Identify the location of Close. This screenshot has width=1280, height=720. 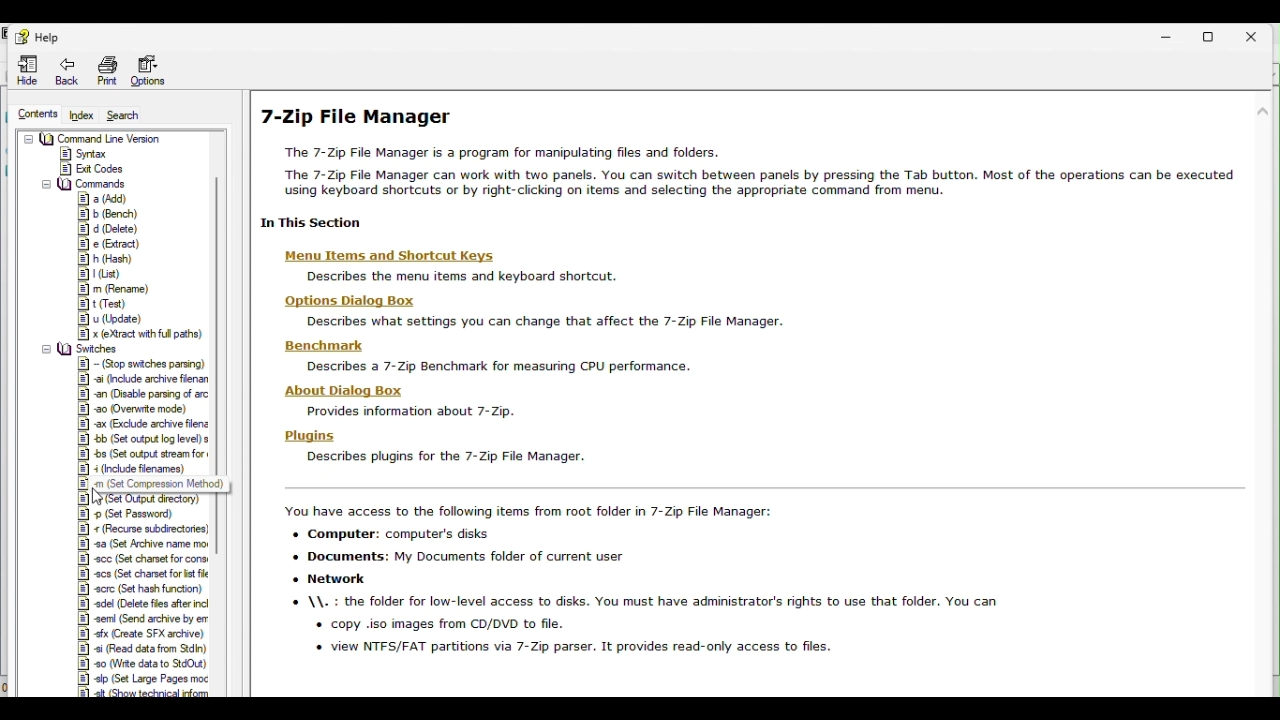
(1258, 34).